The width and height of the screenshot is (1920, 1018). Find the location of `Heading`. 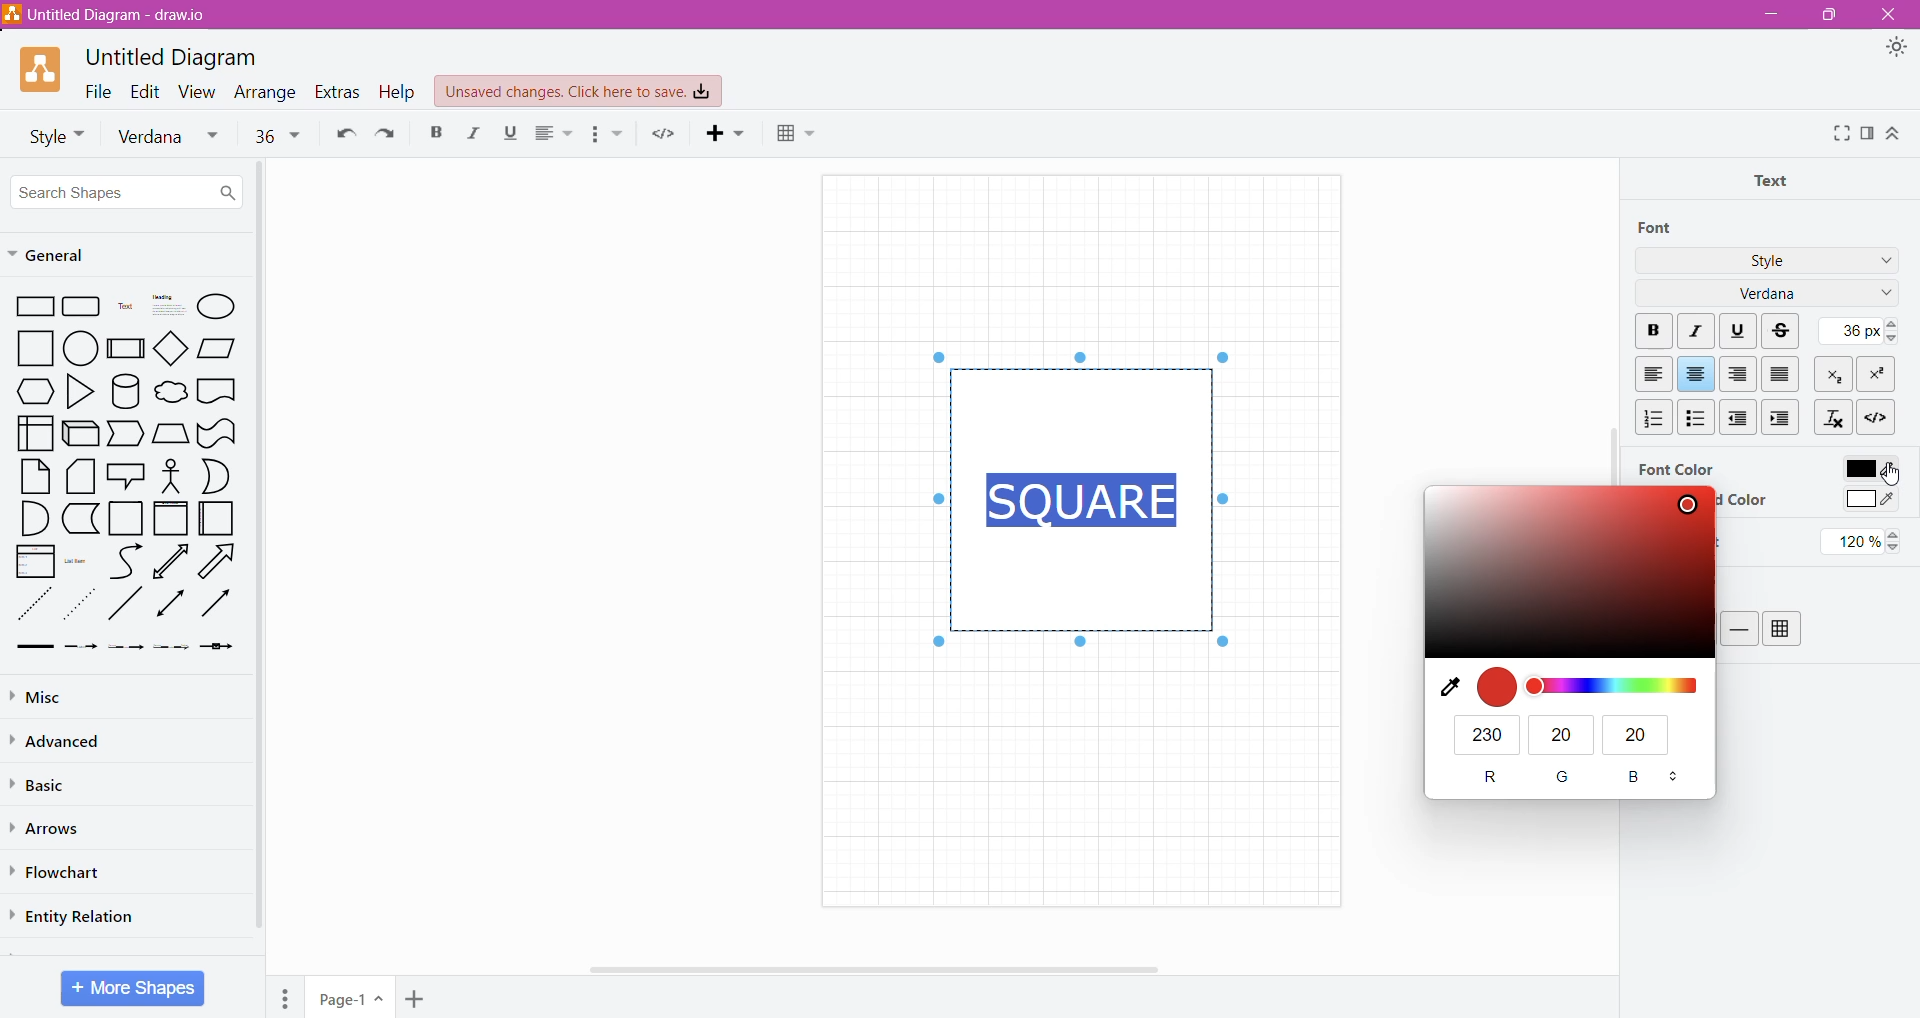

Heading is located at coordinates (167, 305).